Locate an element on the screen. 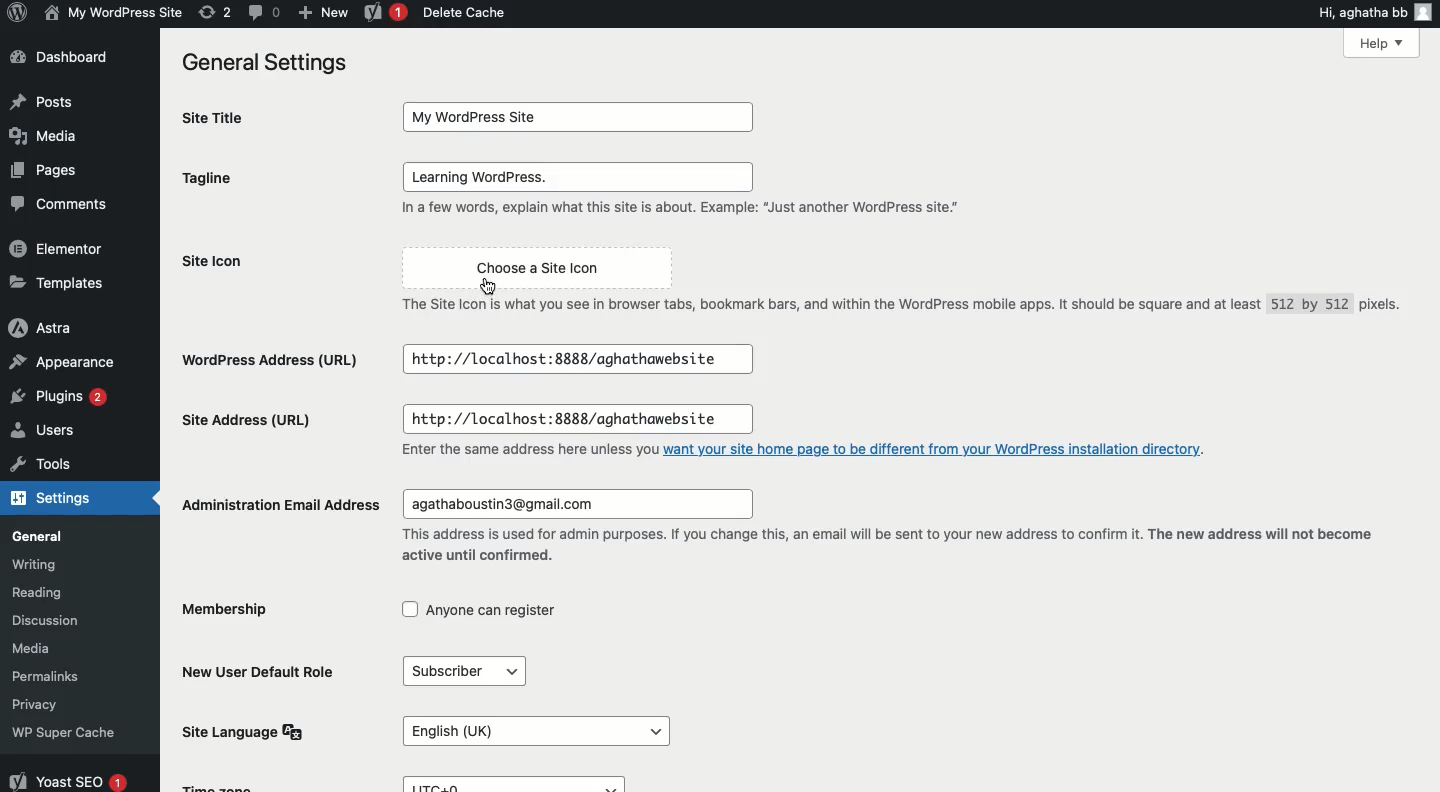 Image resolution: width=1440 pixels, height=792 pixels. Permalinks is located at coordinates (74, 673).